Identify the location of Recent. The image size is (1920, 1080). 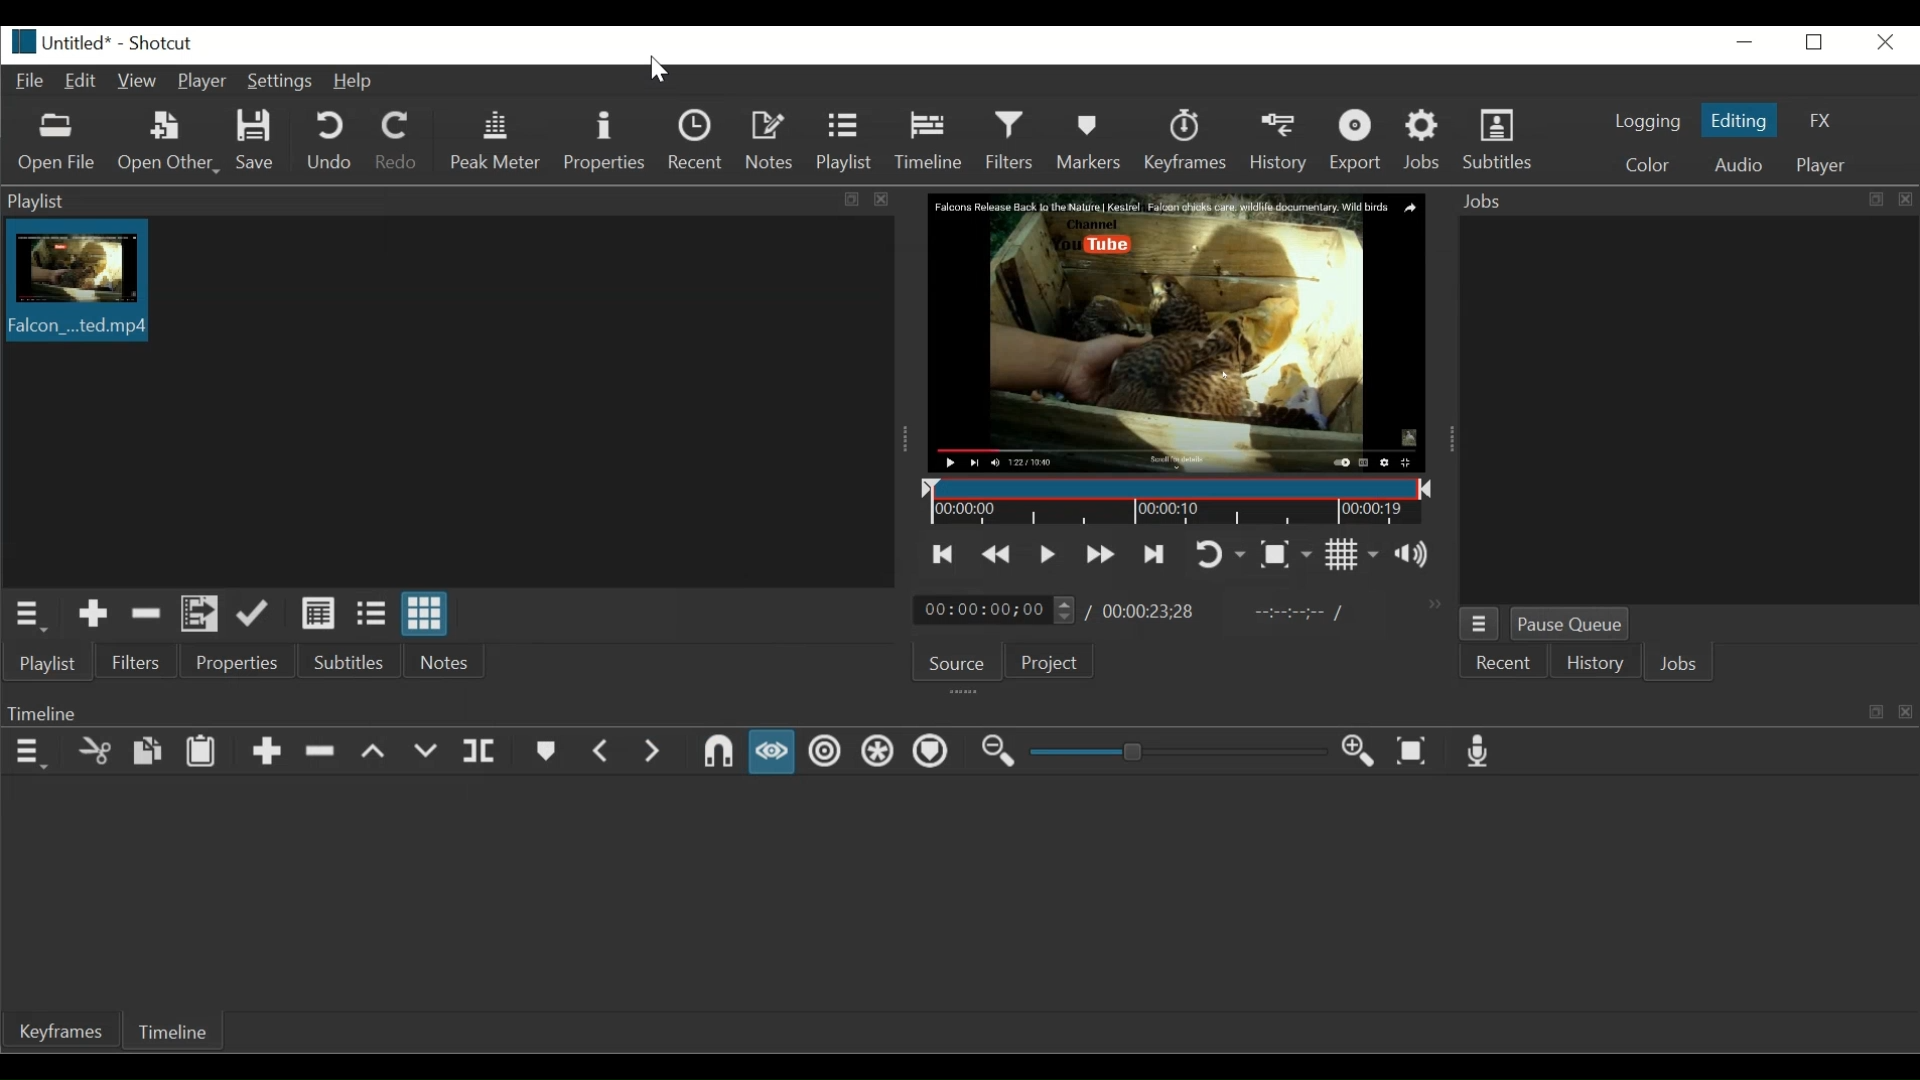
(700, 141).